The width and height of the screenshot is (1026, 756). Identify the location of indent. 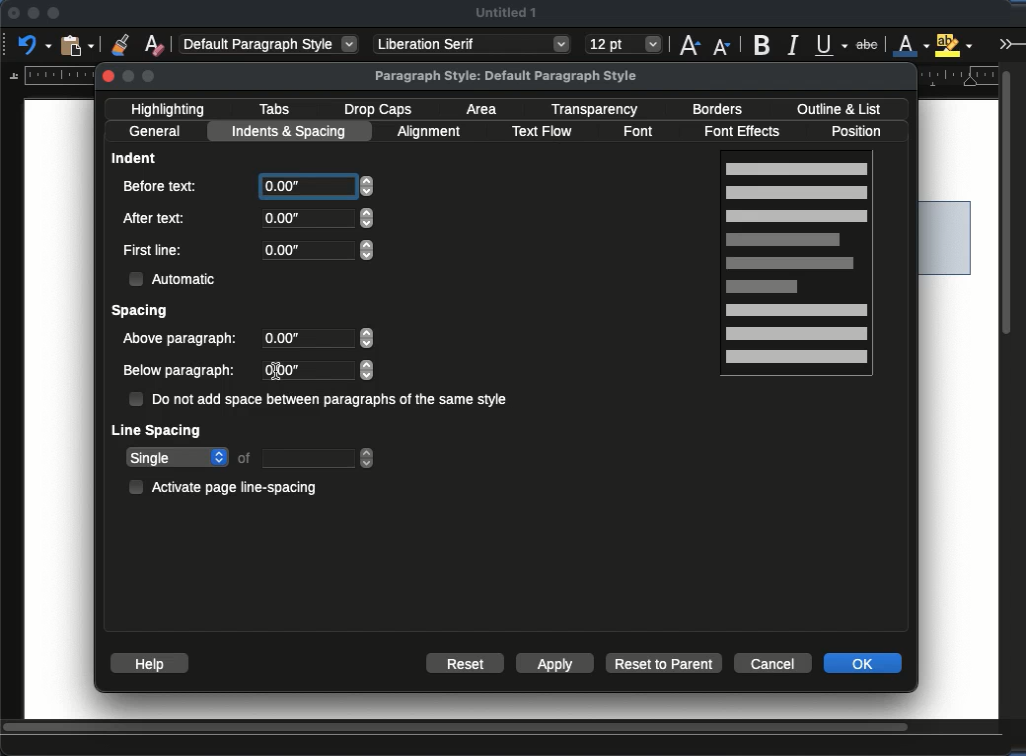
(135, 157).